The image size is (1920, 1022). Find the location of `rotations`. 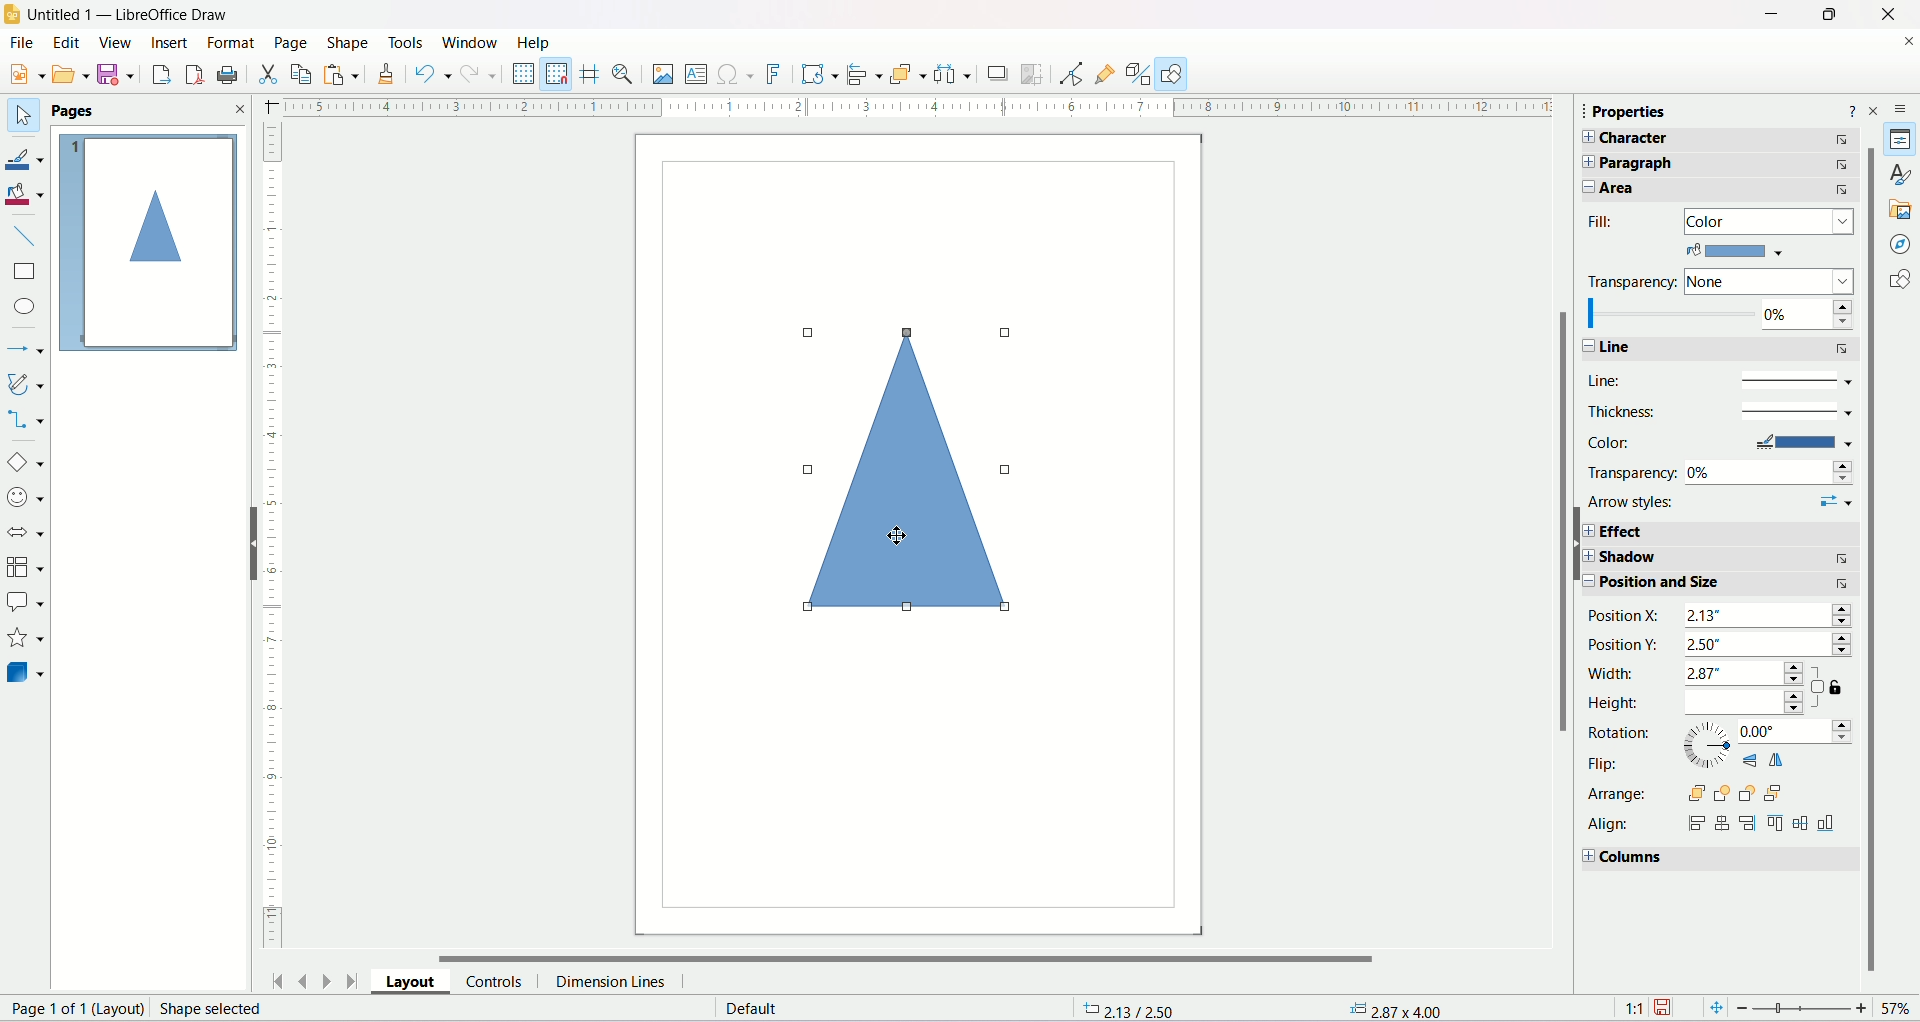

rotations is located at coordinates (1720, 731).